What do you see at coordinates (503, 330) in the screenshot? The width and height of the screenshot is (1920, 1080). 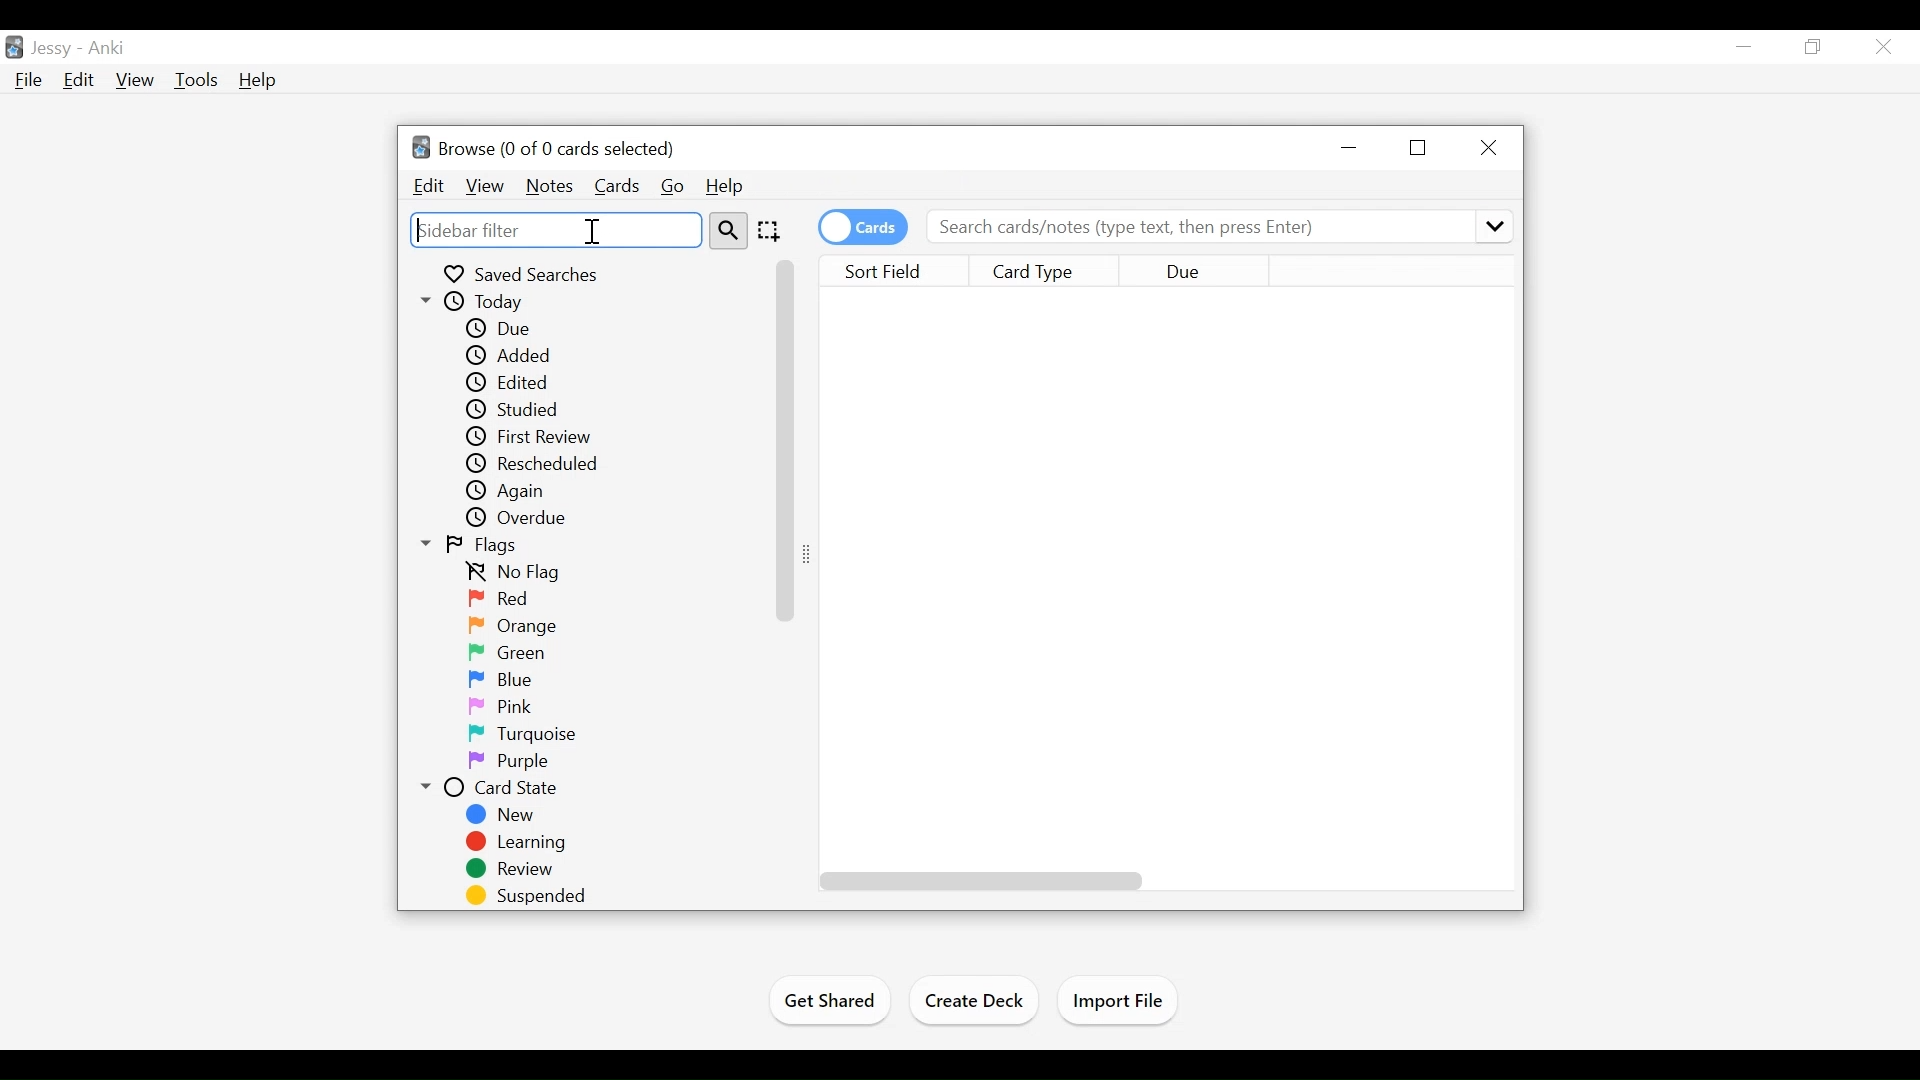 I see `Due` at bounding box center [503, 330].